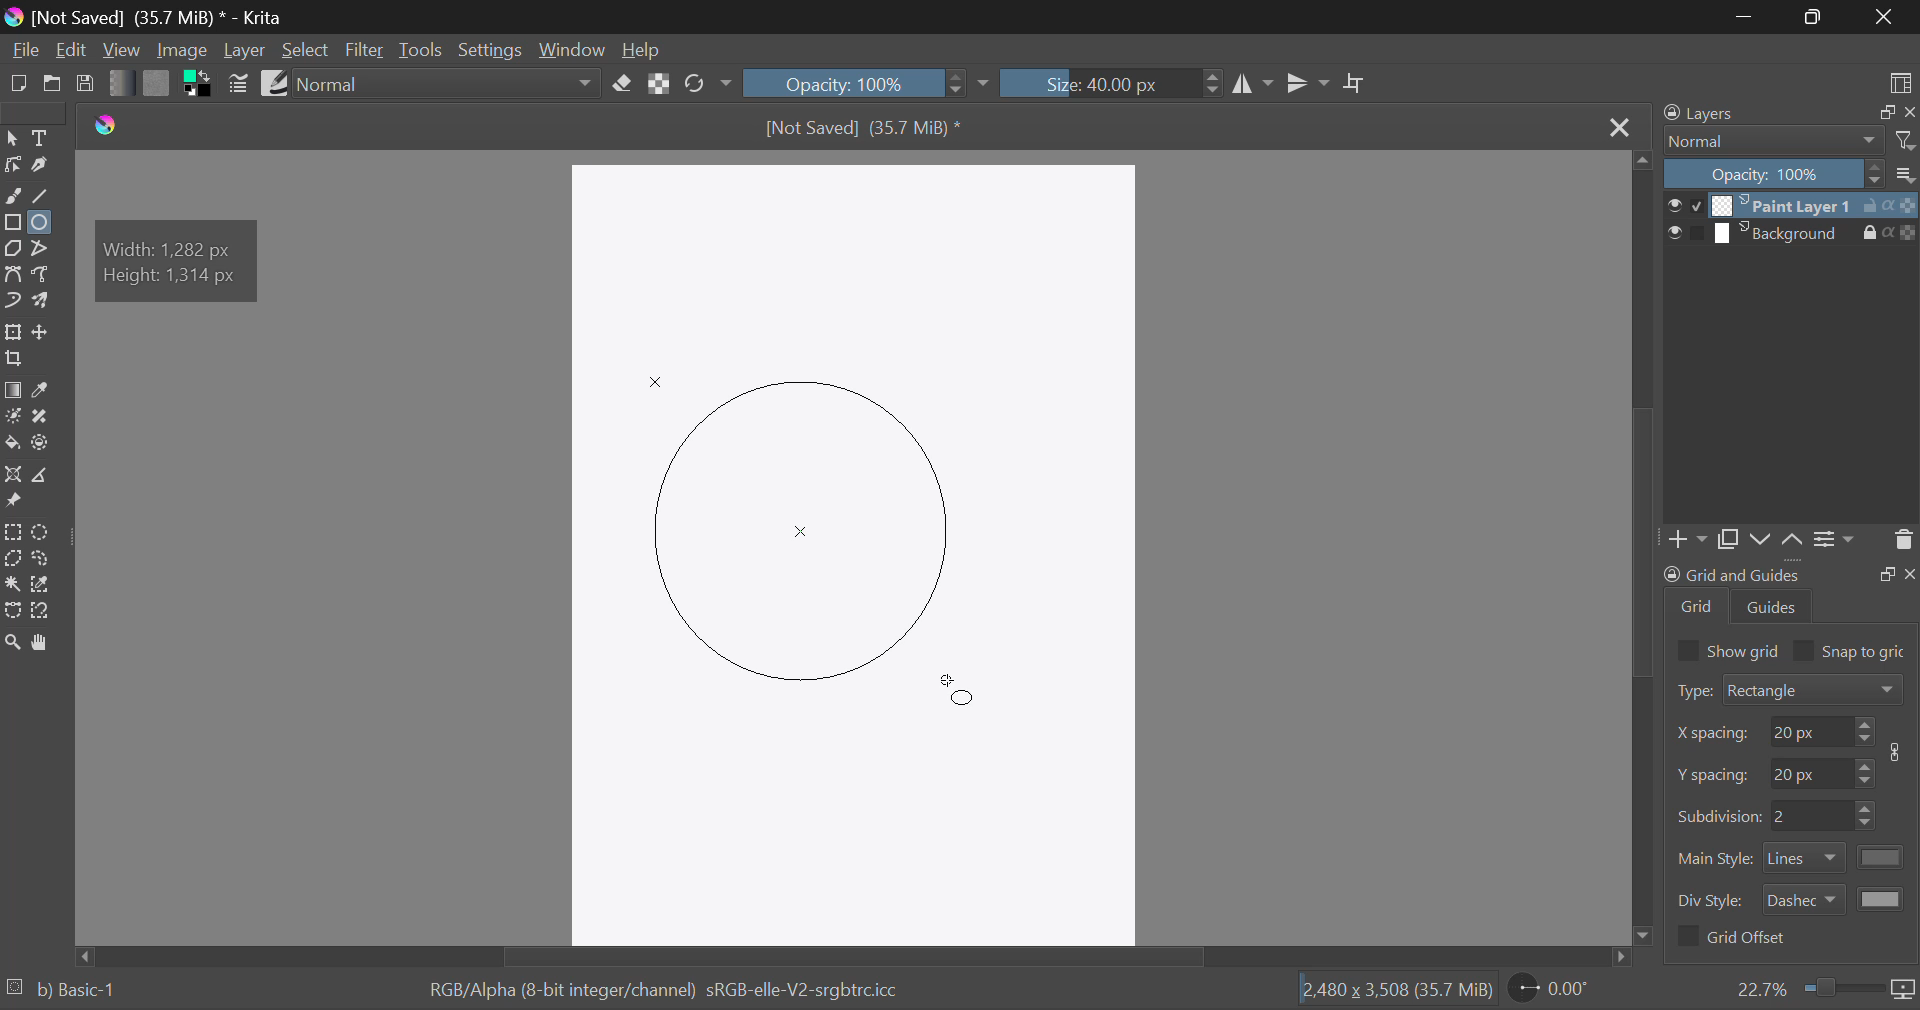 This screenshot has height=1010, width=1920. I want to click on Window, so click(572, 52).